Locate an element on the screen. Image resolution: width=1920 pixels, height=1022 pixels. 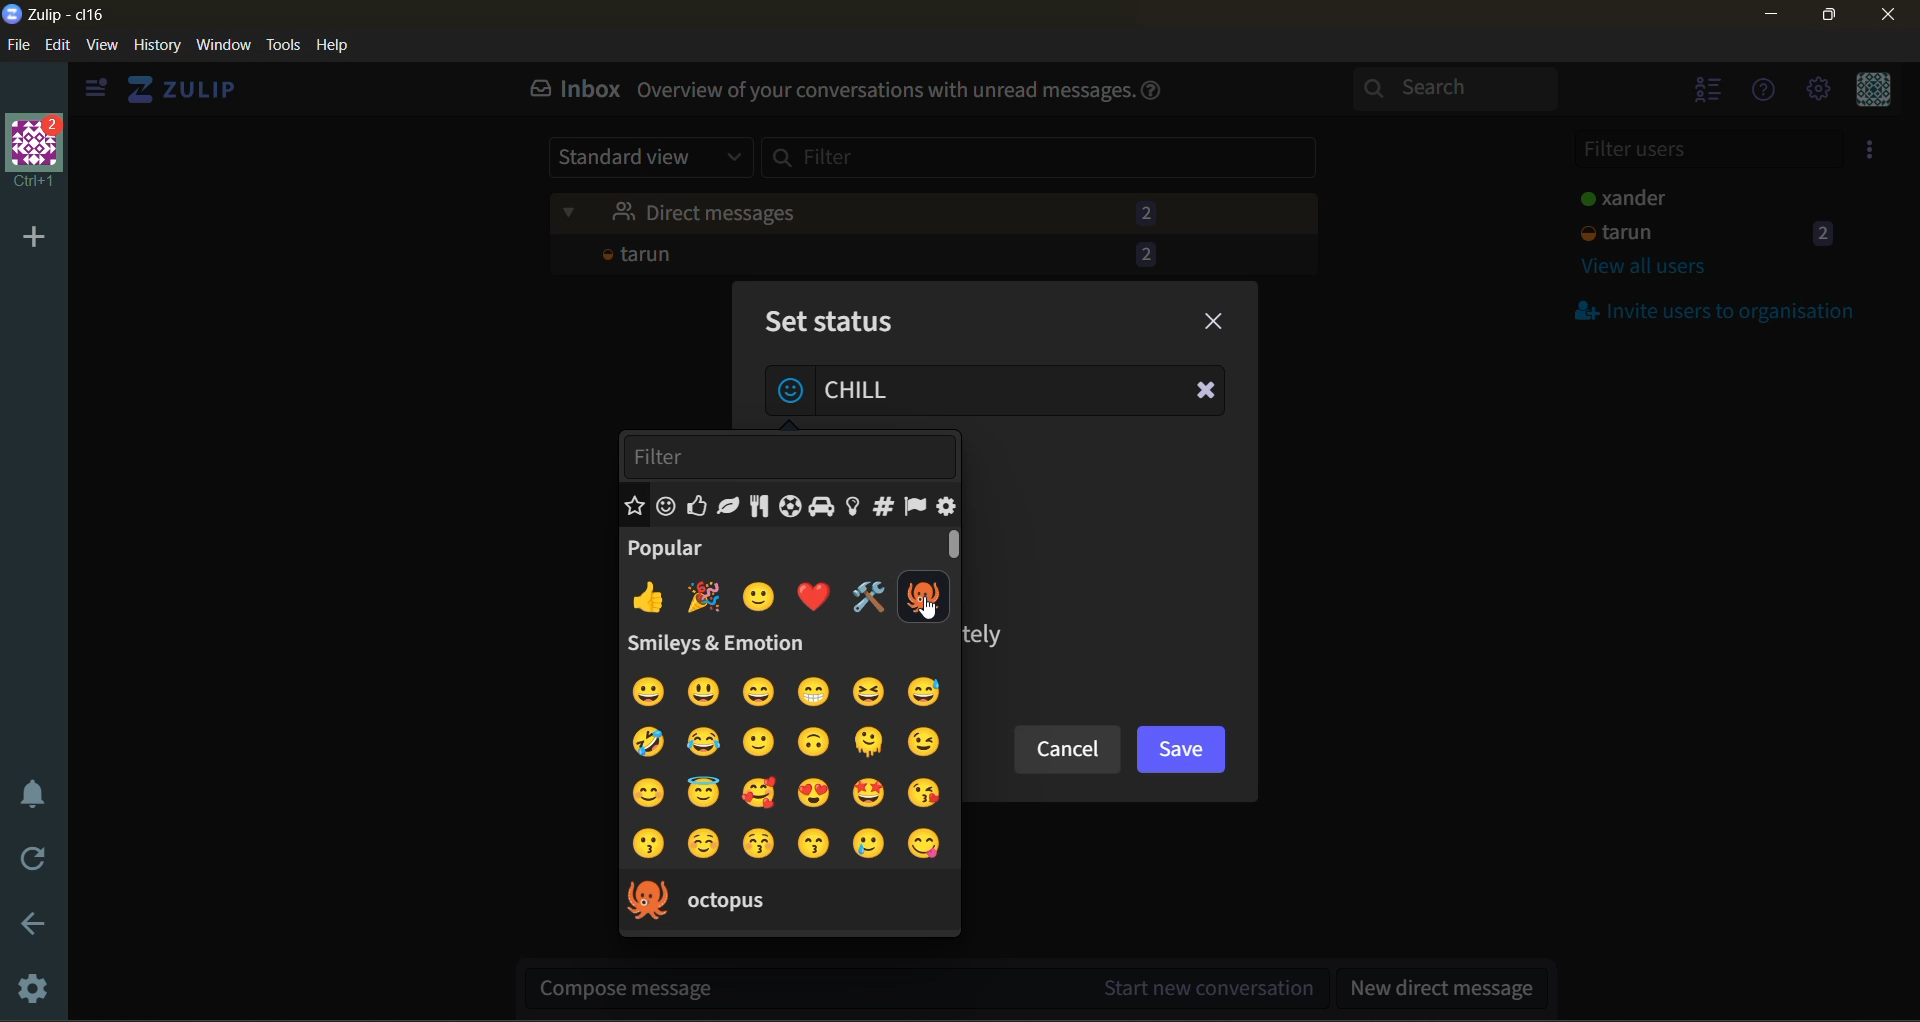
emoji is located at coordinates (644, 742).